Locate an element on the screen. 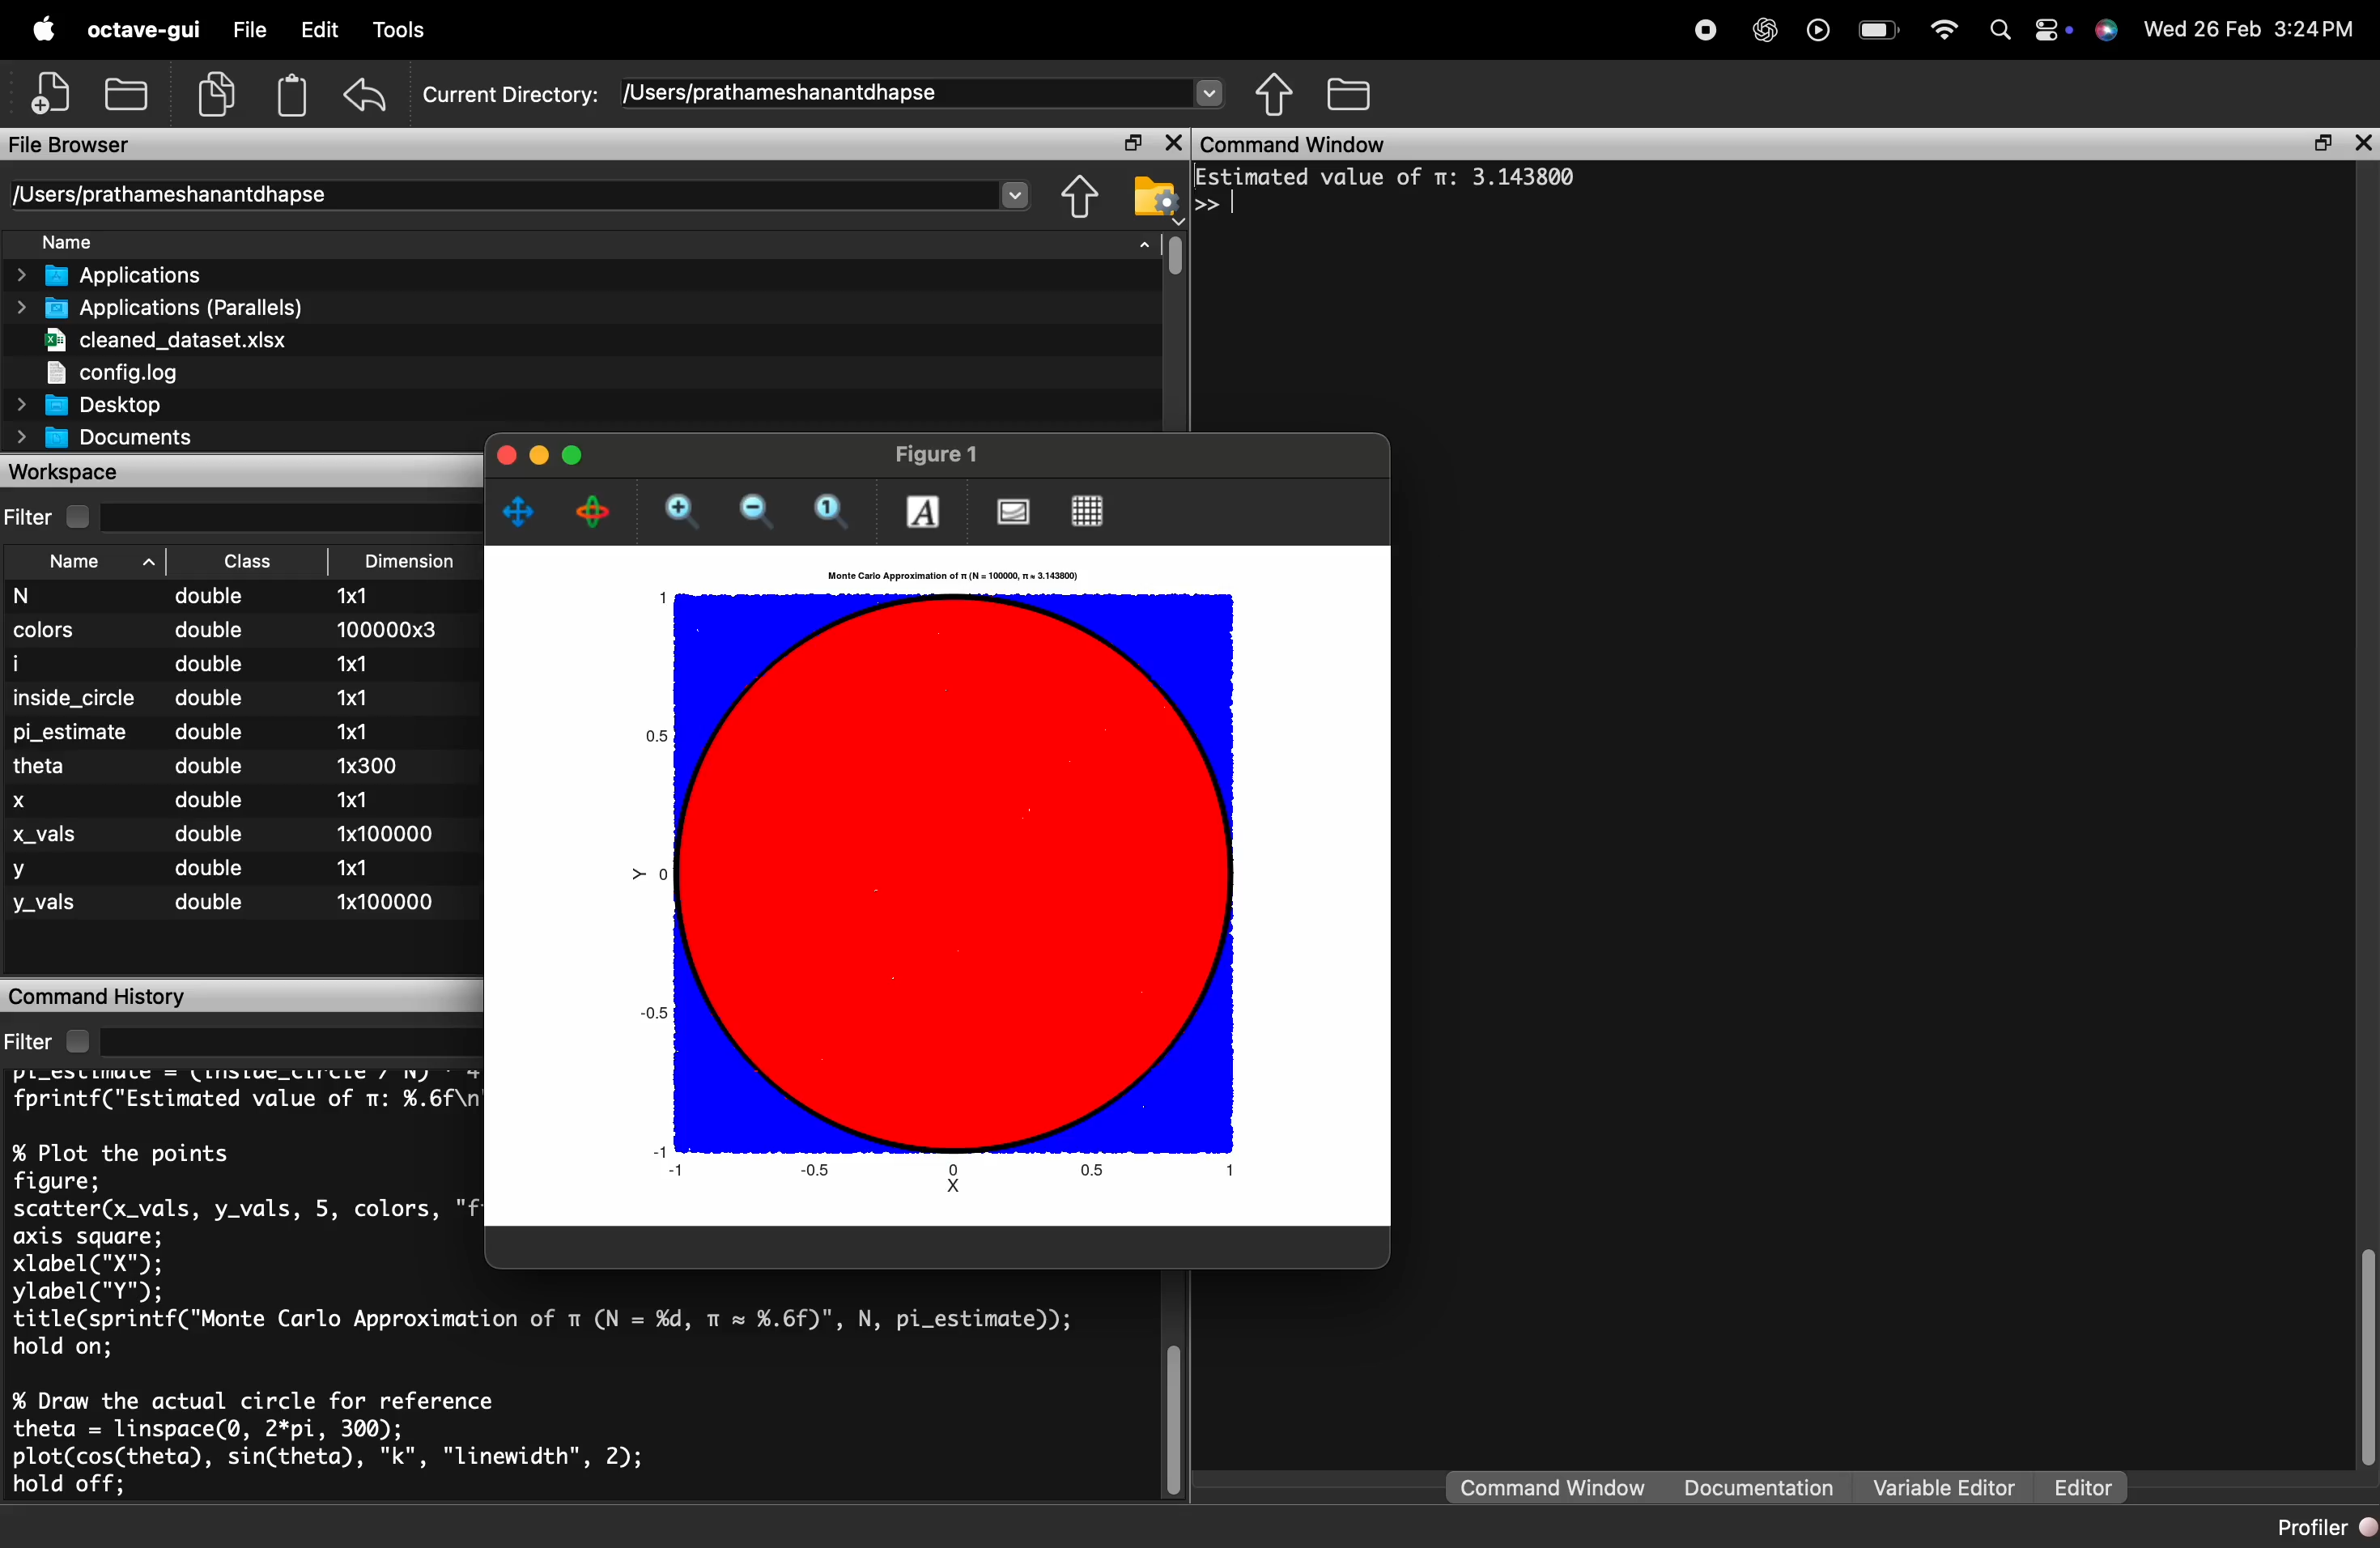 The image size is (2380, 1548). Class is located at coordinates (243, 564).